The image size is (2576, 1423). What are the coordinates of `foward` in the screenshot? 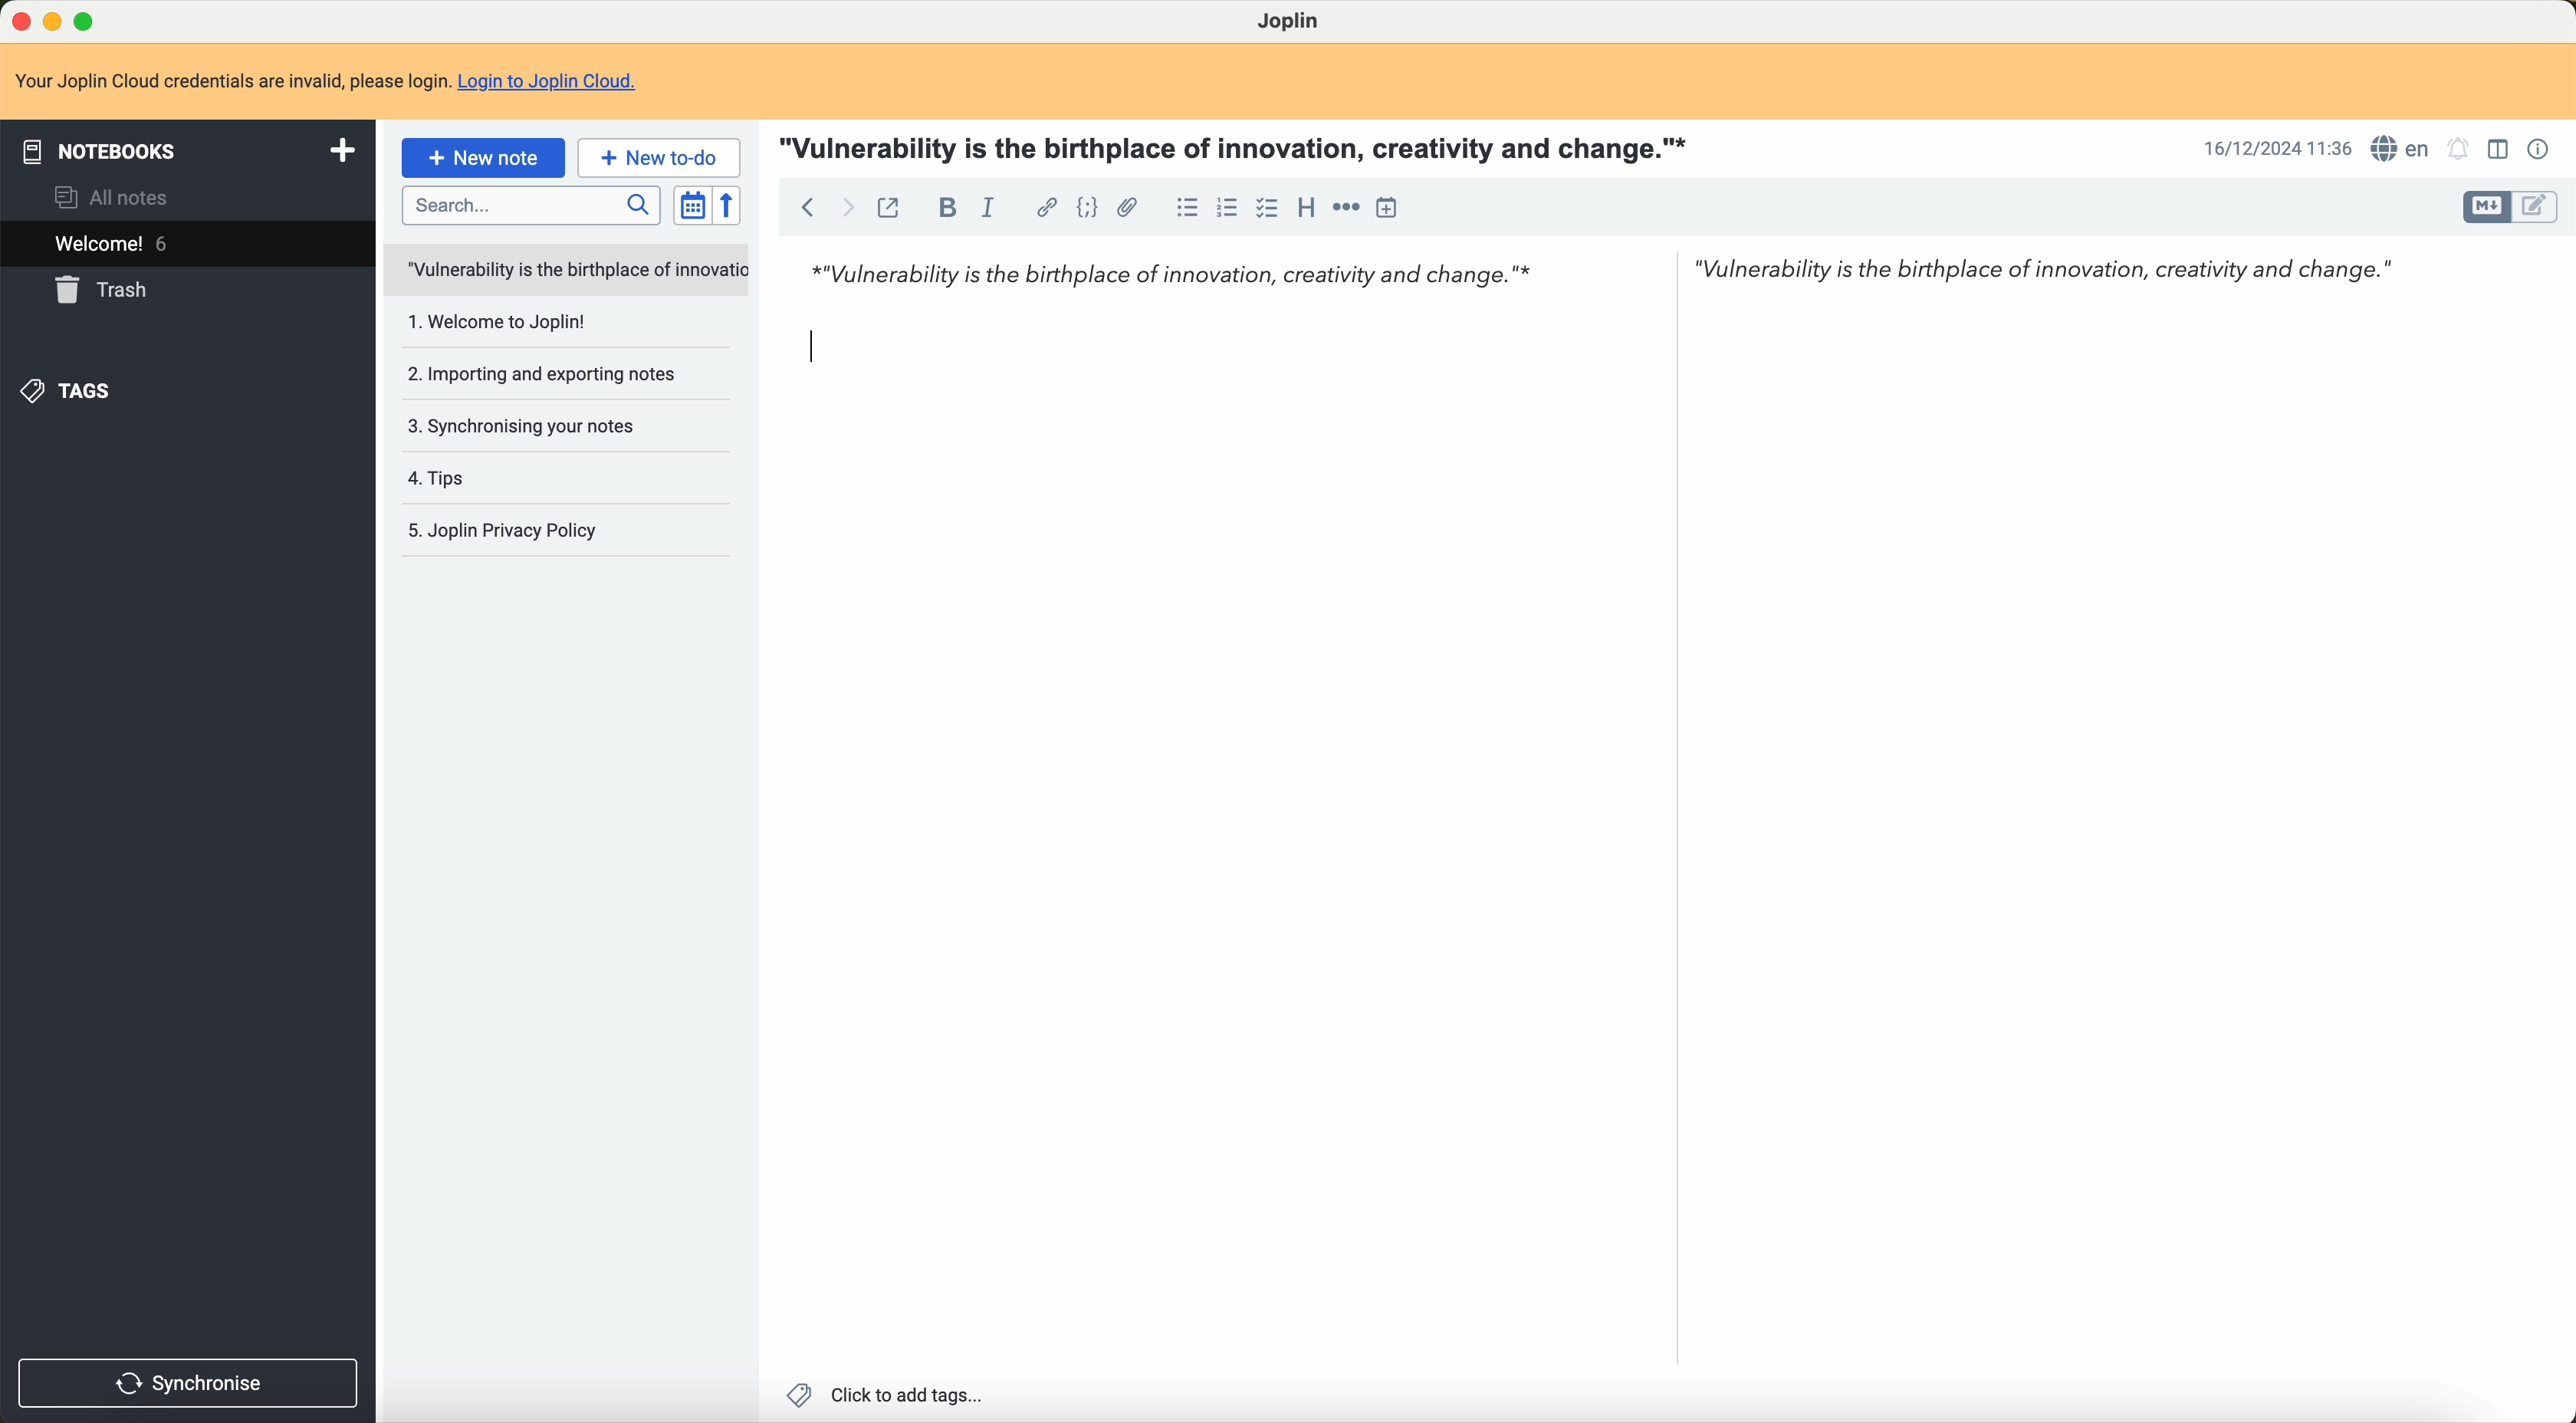 It's located at (852, 208).